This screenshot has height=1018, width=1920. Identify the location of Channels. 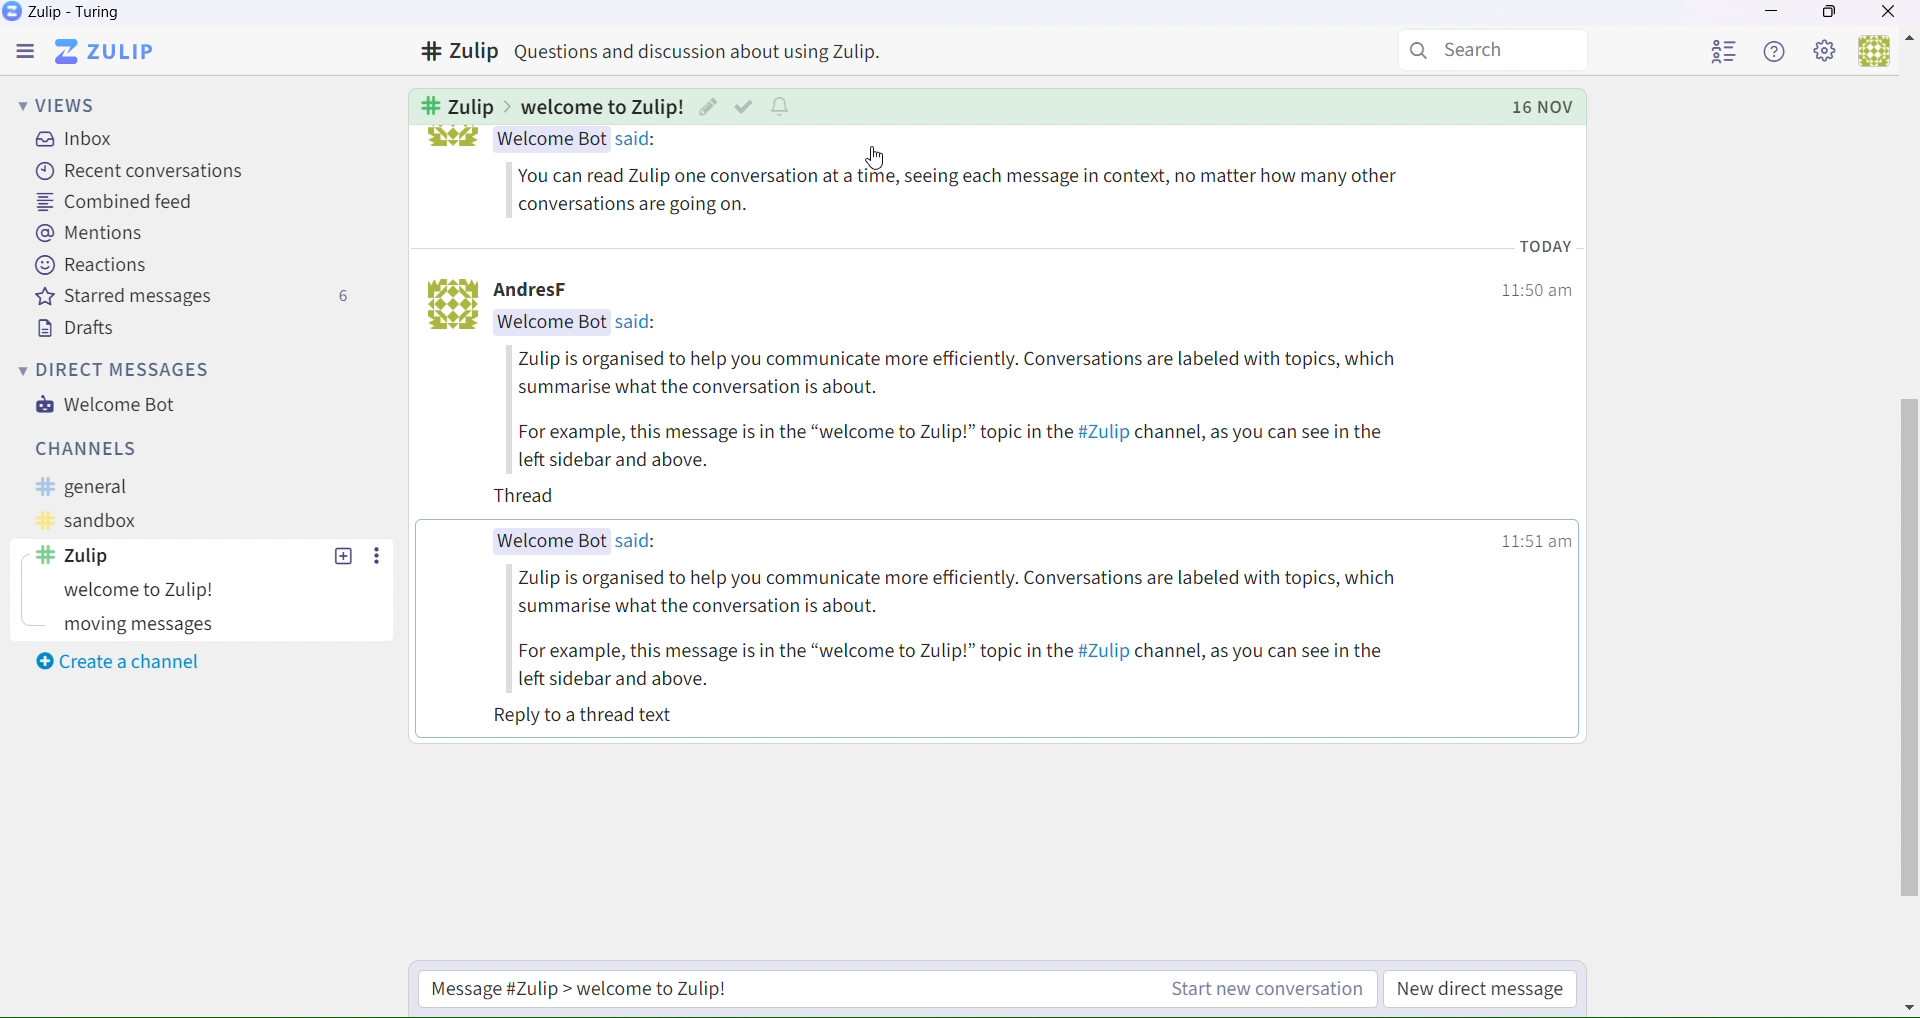
(81, 447).